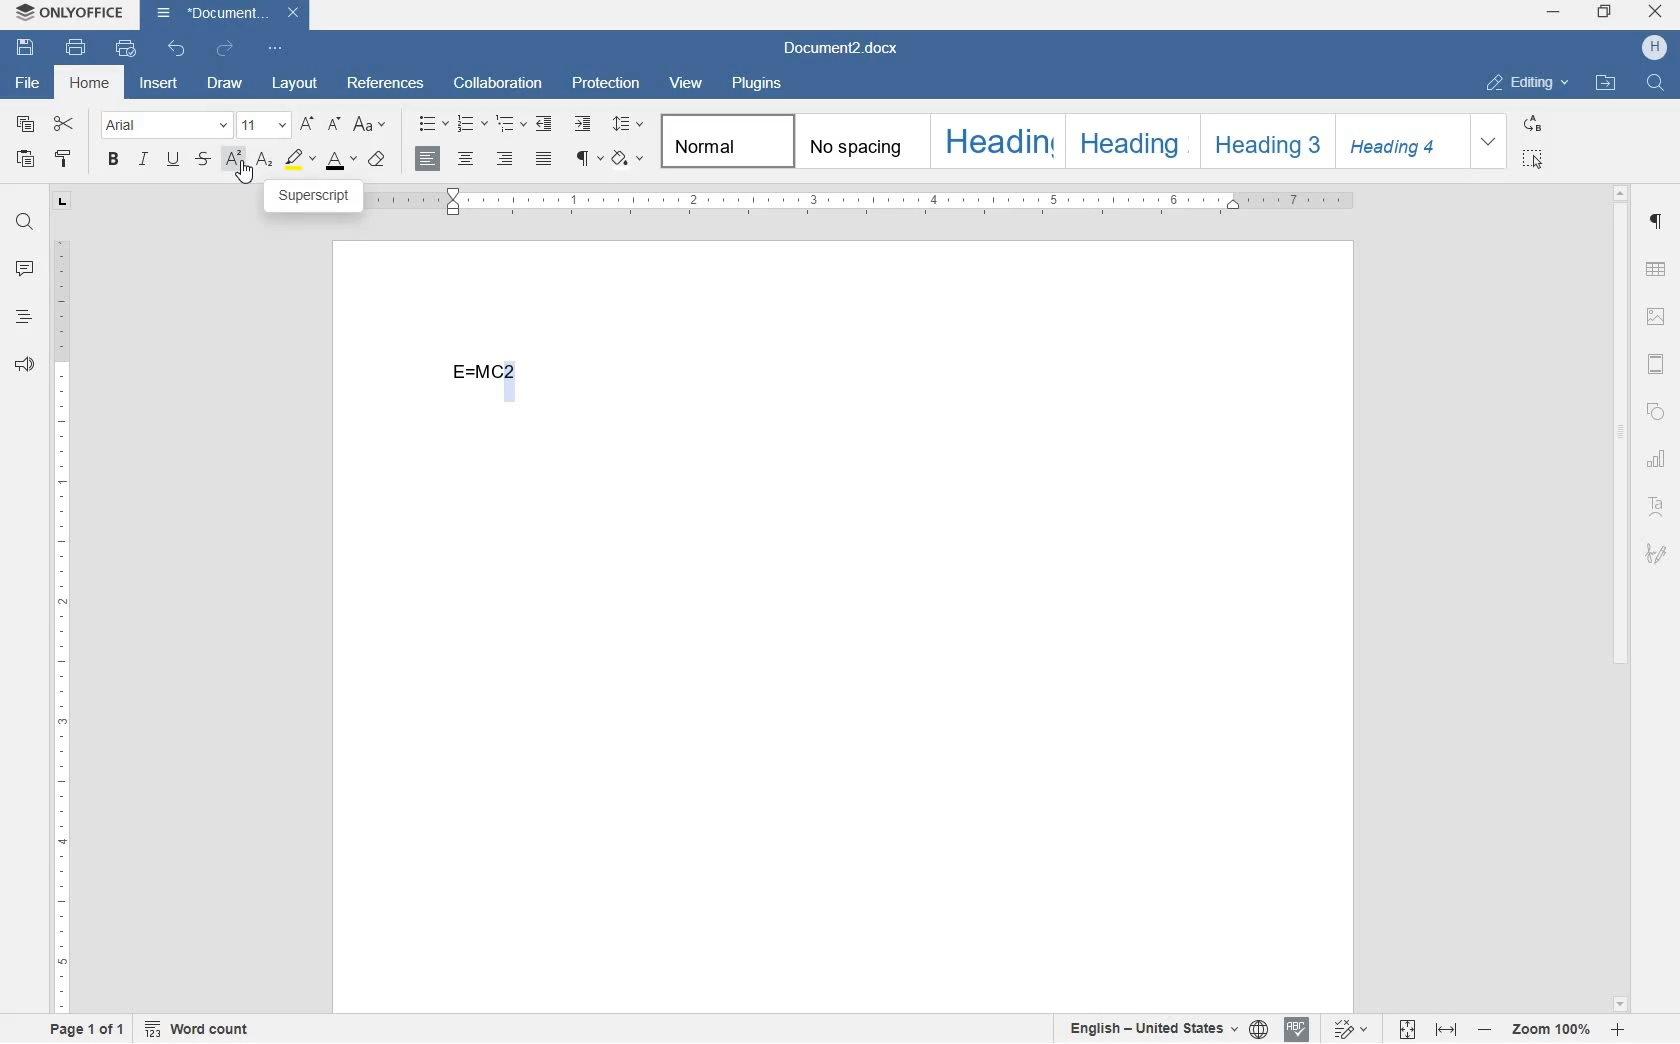 Image resolution: width=1680 pixels, height=1044 pixels. I want to click on collaboration, so click(502, 83).